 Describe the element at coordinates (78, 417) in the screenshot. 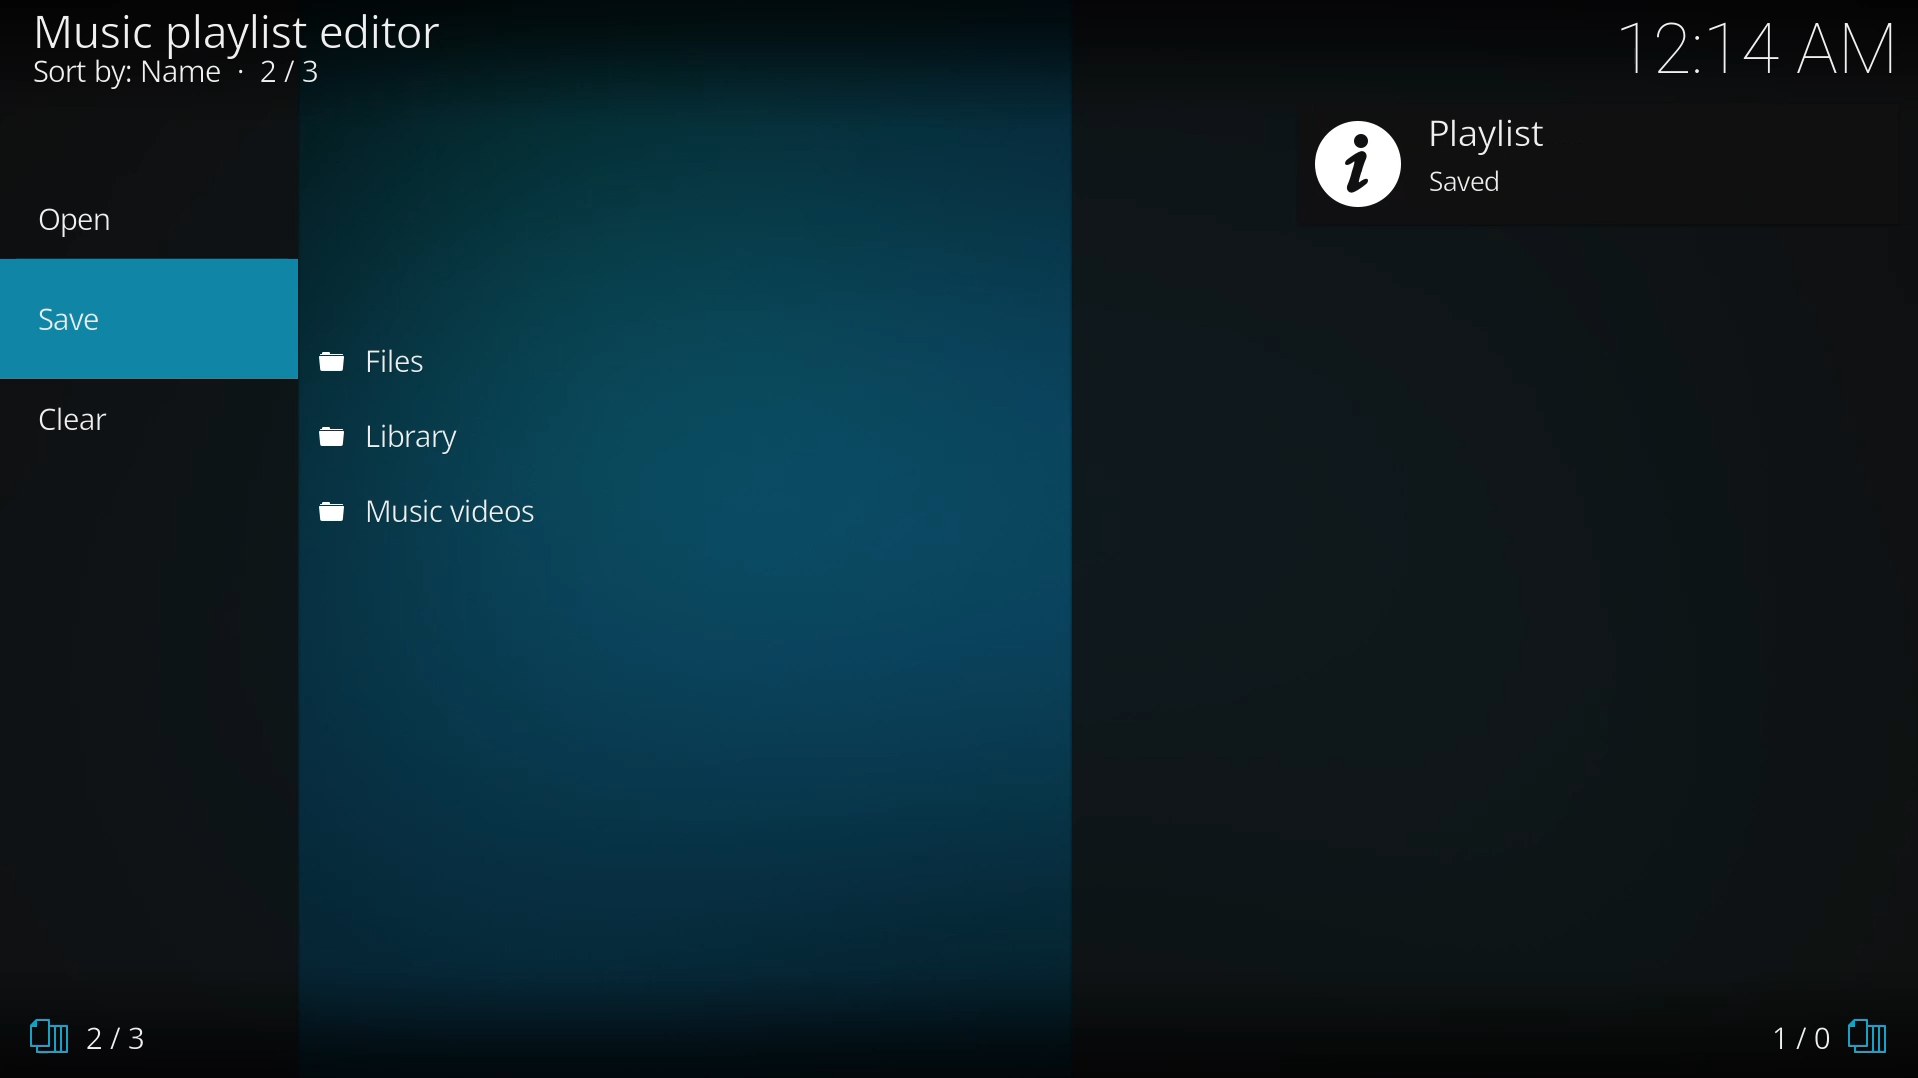

I see `clear` at that location.